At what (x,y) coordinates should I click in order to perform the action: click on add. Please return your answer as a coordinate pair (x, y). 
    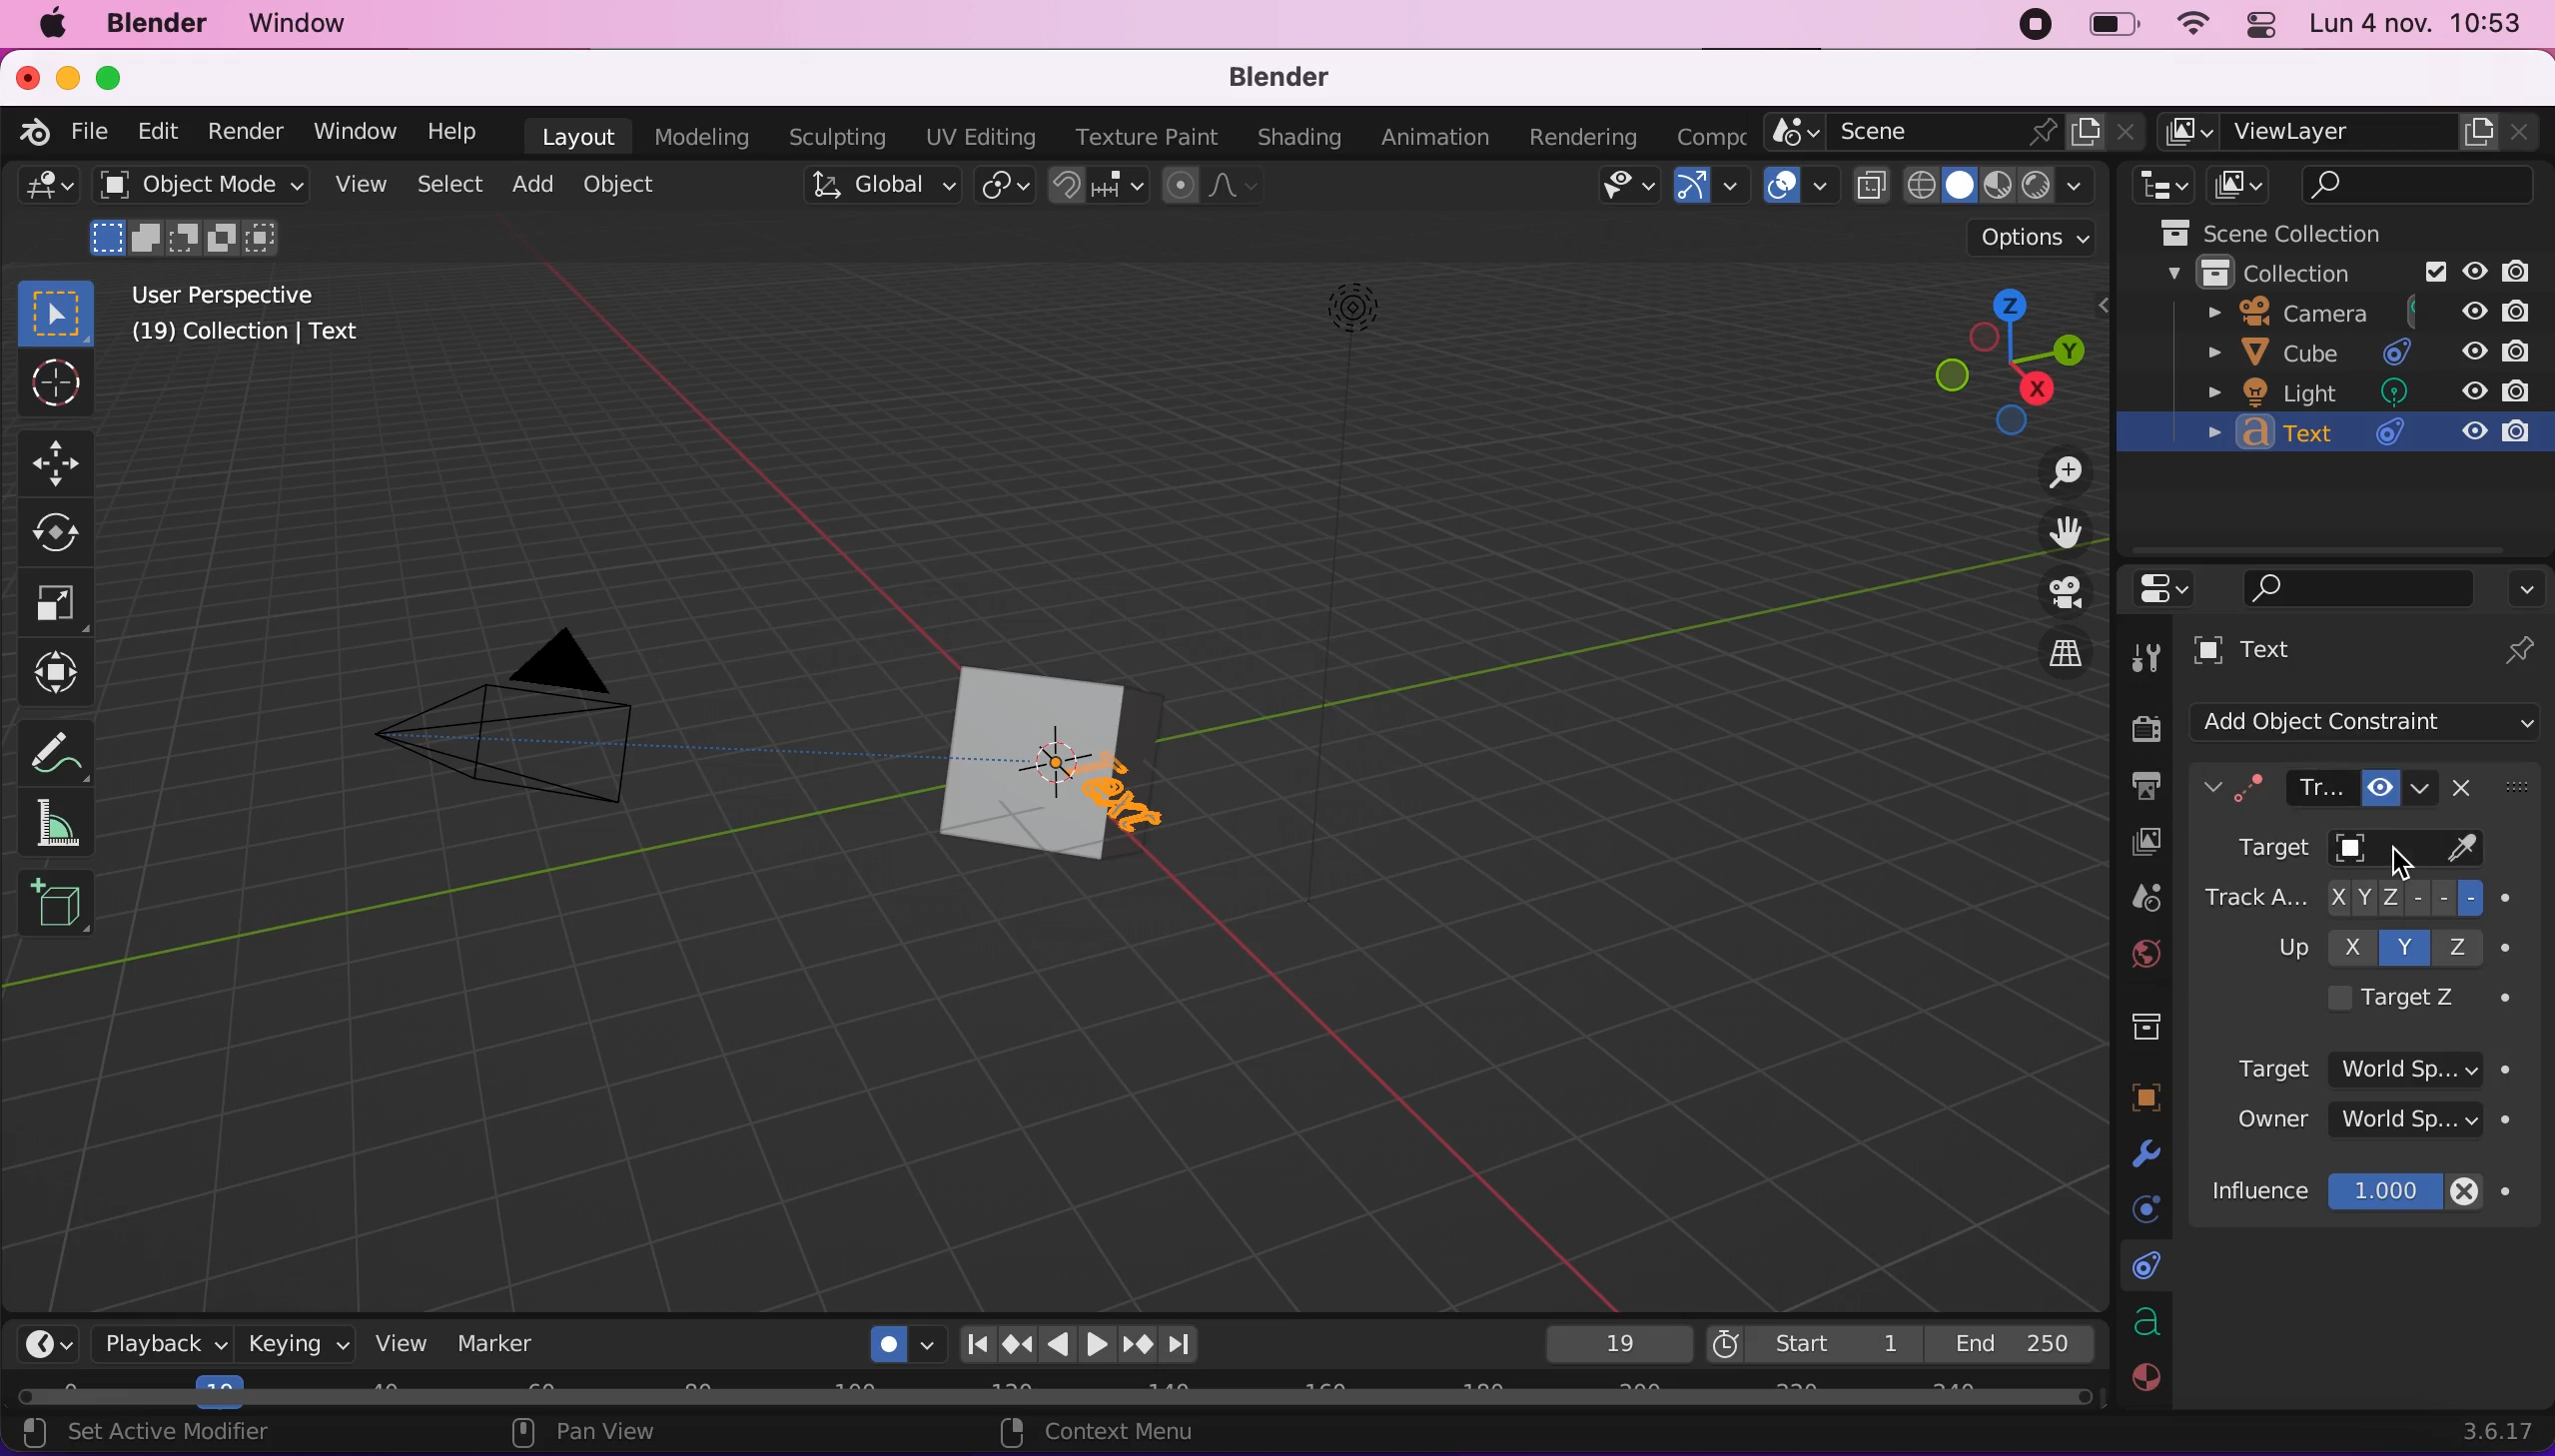
    Looking at the image, I should click on (538, 188).